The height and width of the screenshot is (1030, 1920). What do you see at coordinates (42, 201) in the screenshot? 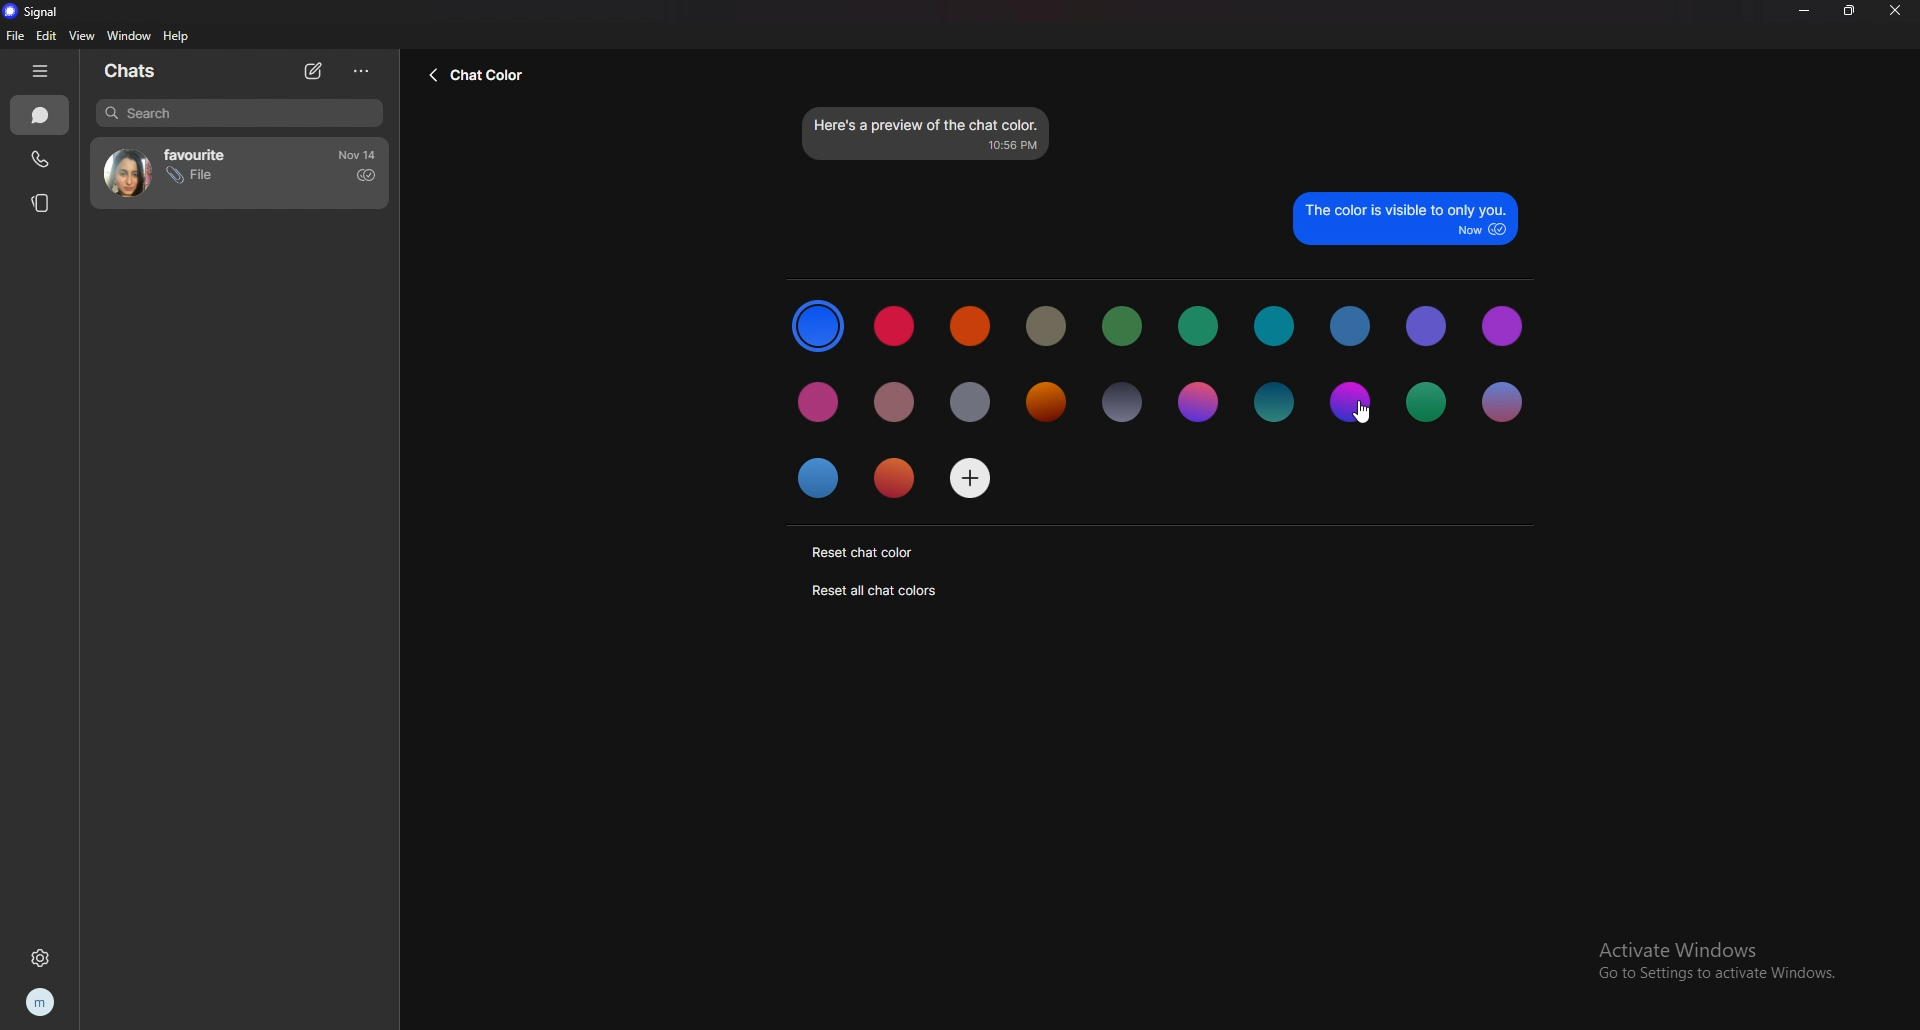
I see `stories` at bounding box center [42, 201].